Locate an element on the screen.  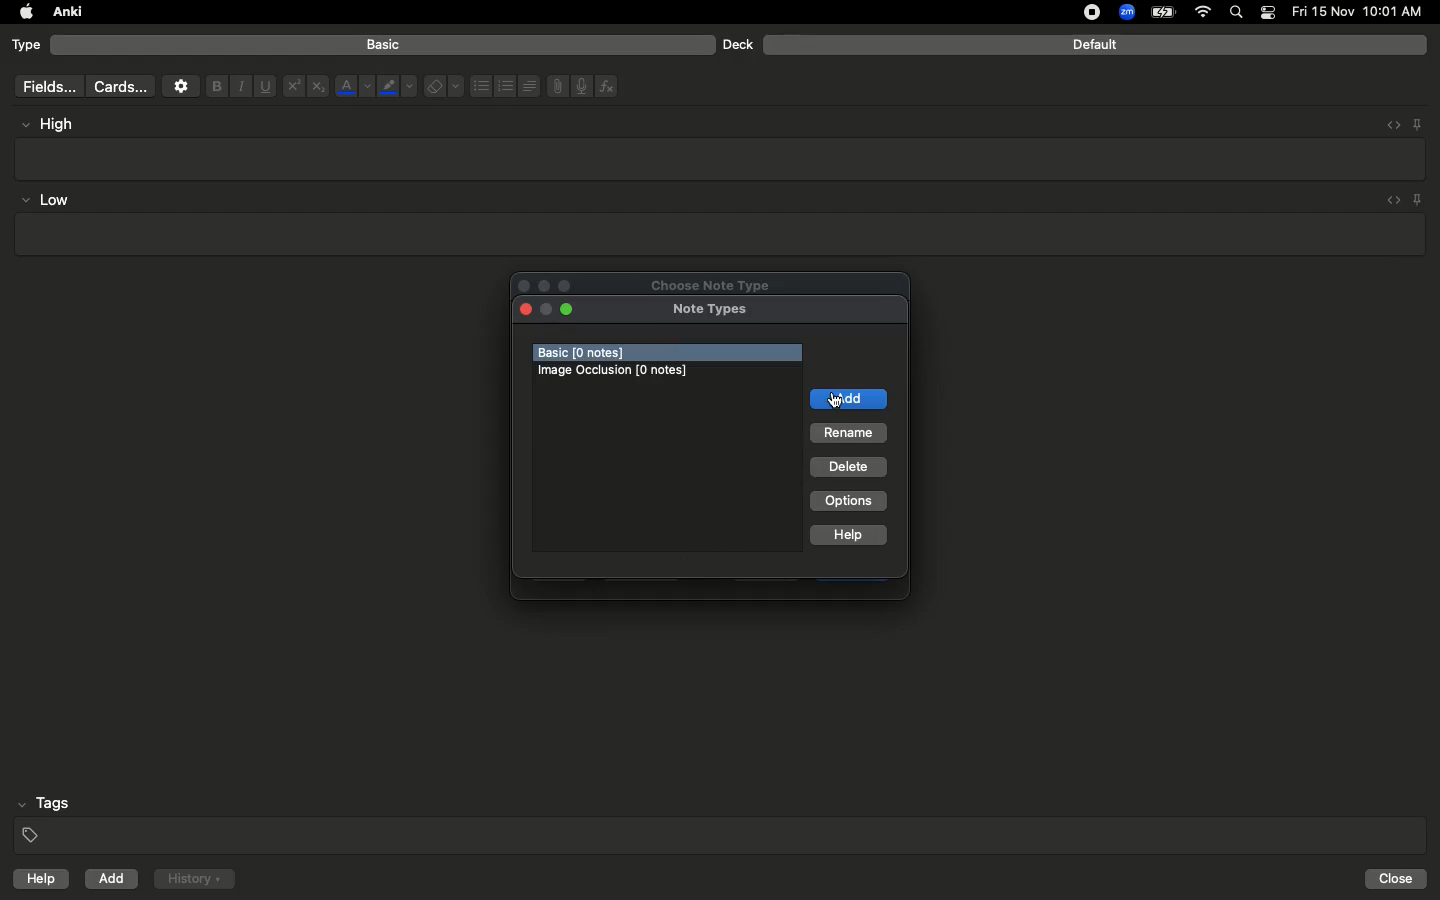
Choose note type is located at coordinates (717, 284).